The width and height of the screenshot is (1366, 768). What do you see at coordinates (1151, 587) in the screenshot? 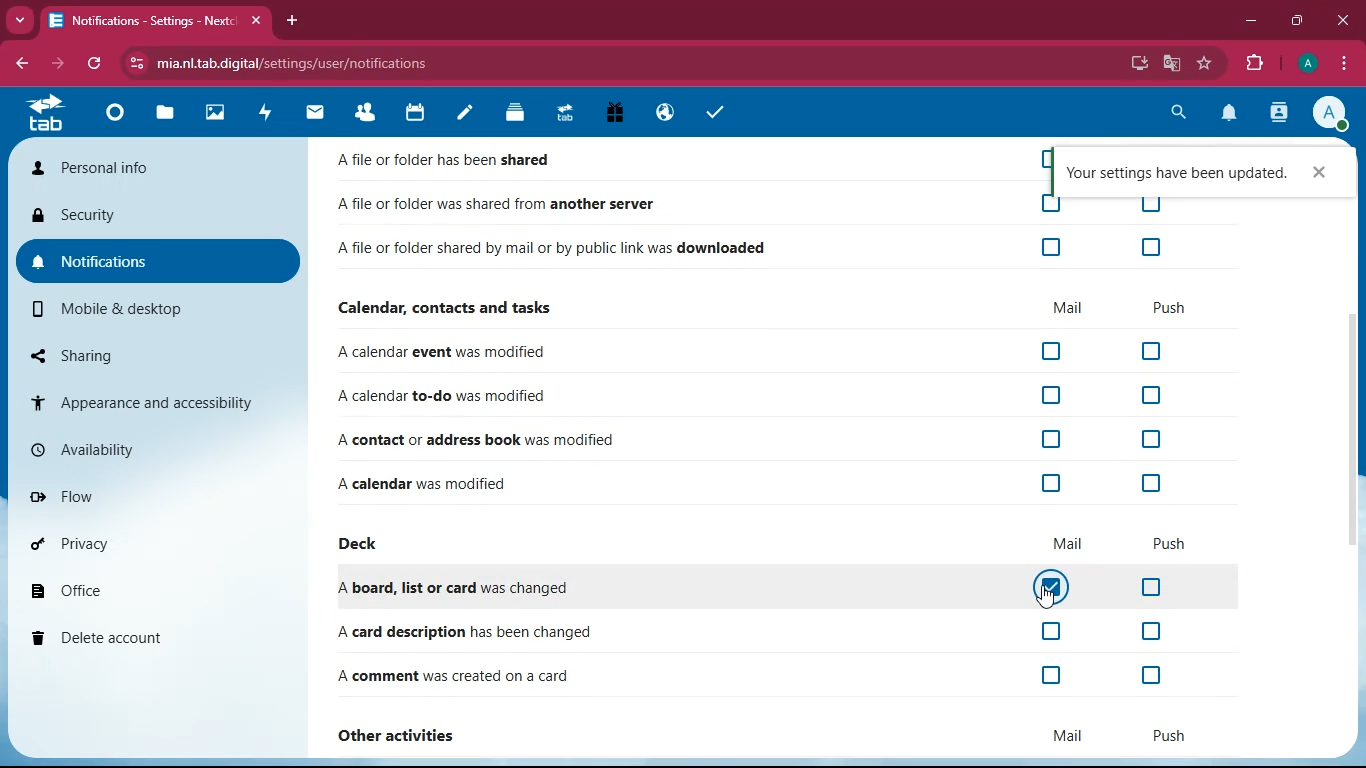
I see `off` at bounding box center [1151, 587].